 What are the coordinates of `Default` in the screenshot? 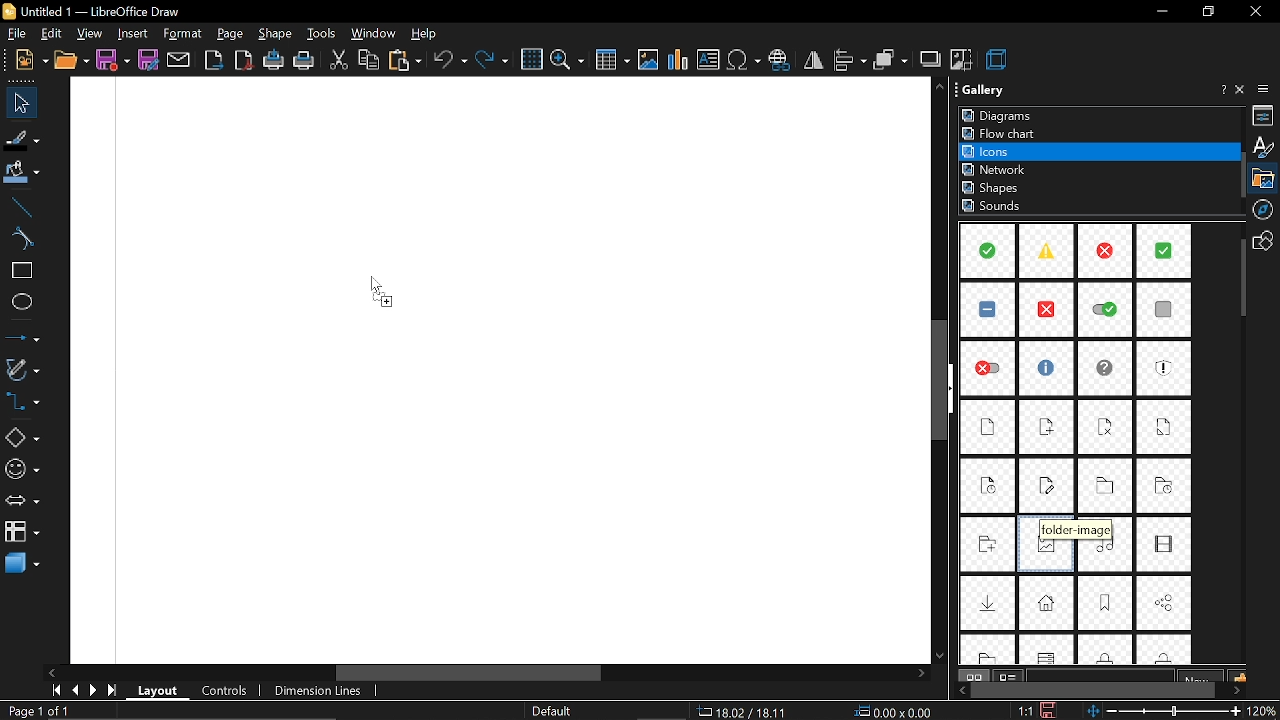 It's located at (555, 711).